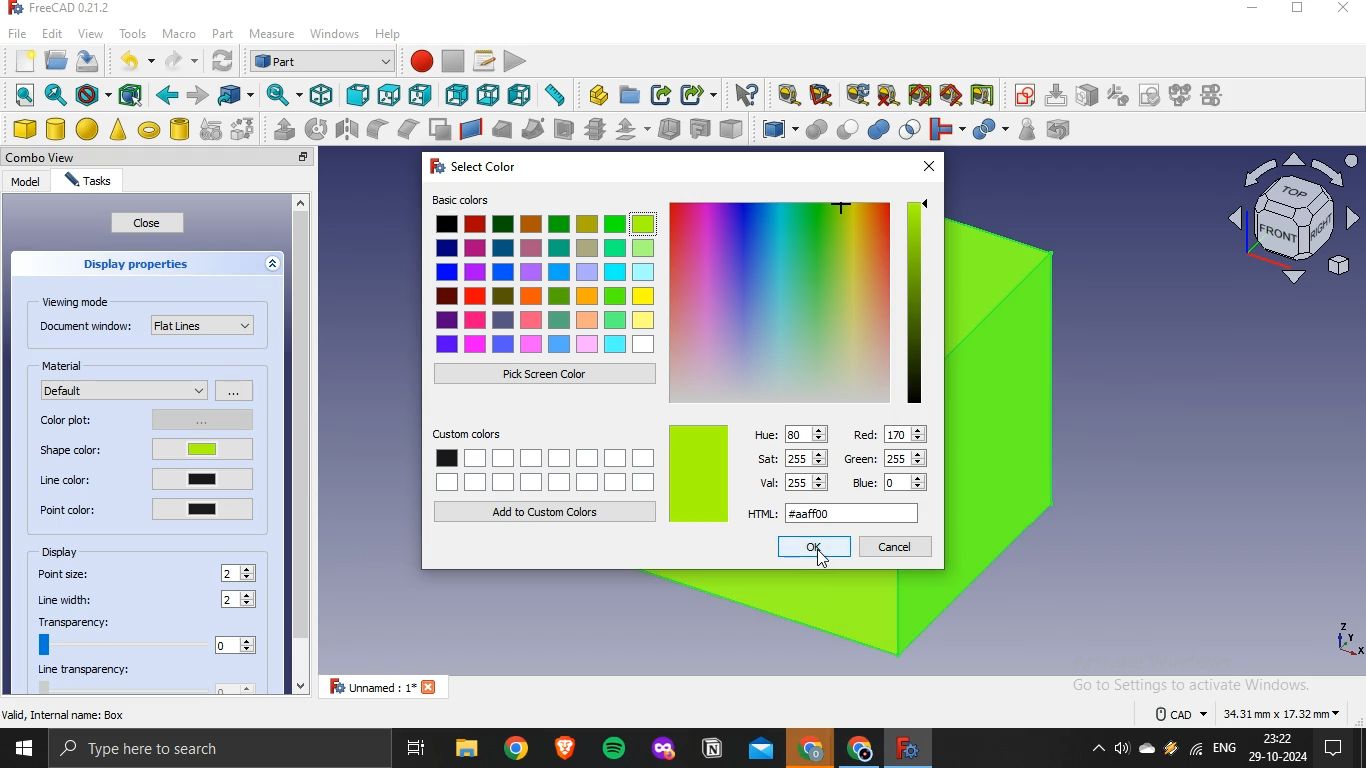 The image size is (1366, 768). What do you see at coordinates (55, 95) in the screenshot?
I see `fit selection` at bounding box center [55, 95].